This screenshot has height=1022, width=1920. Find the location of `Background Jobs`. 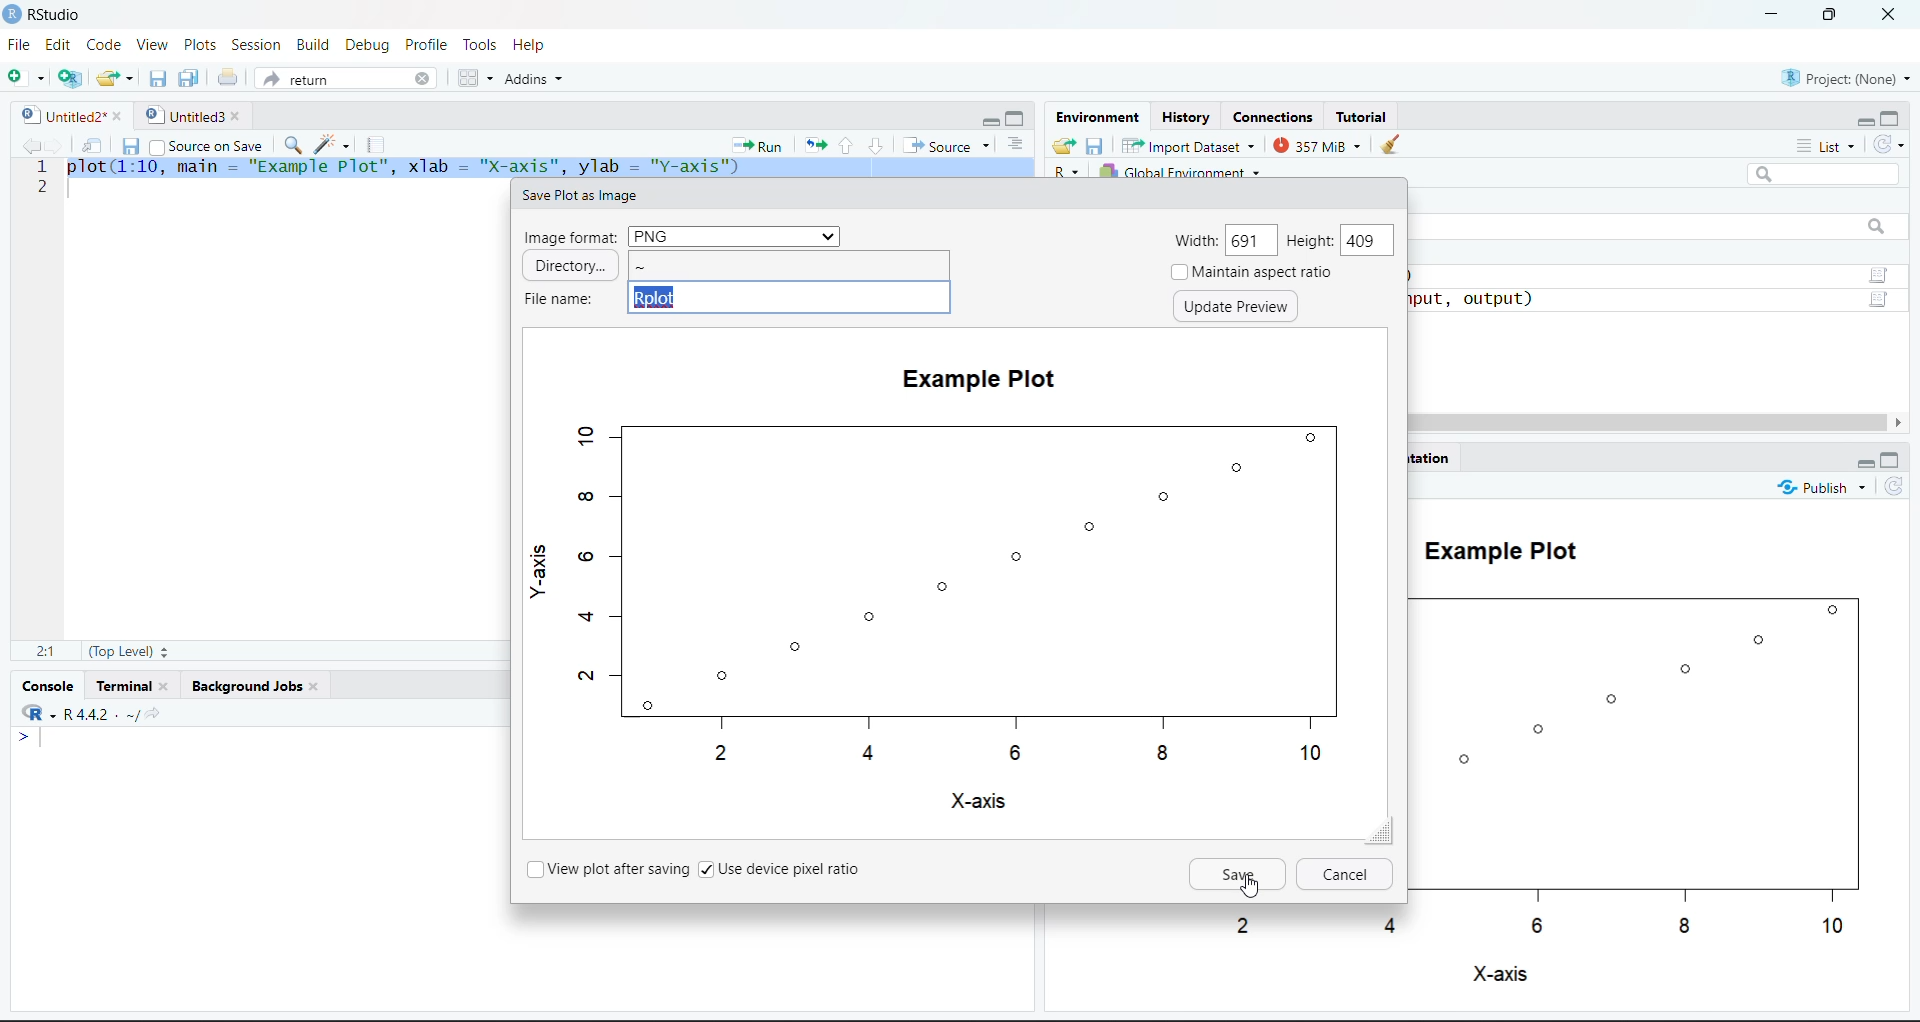

Background Jobs is located at coordinates (250, 685).